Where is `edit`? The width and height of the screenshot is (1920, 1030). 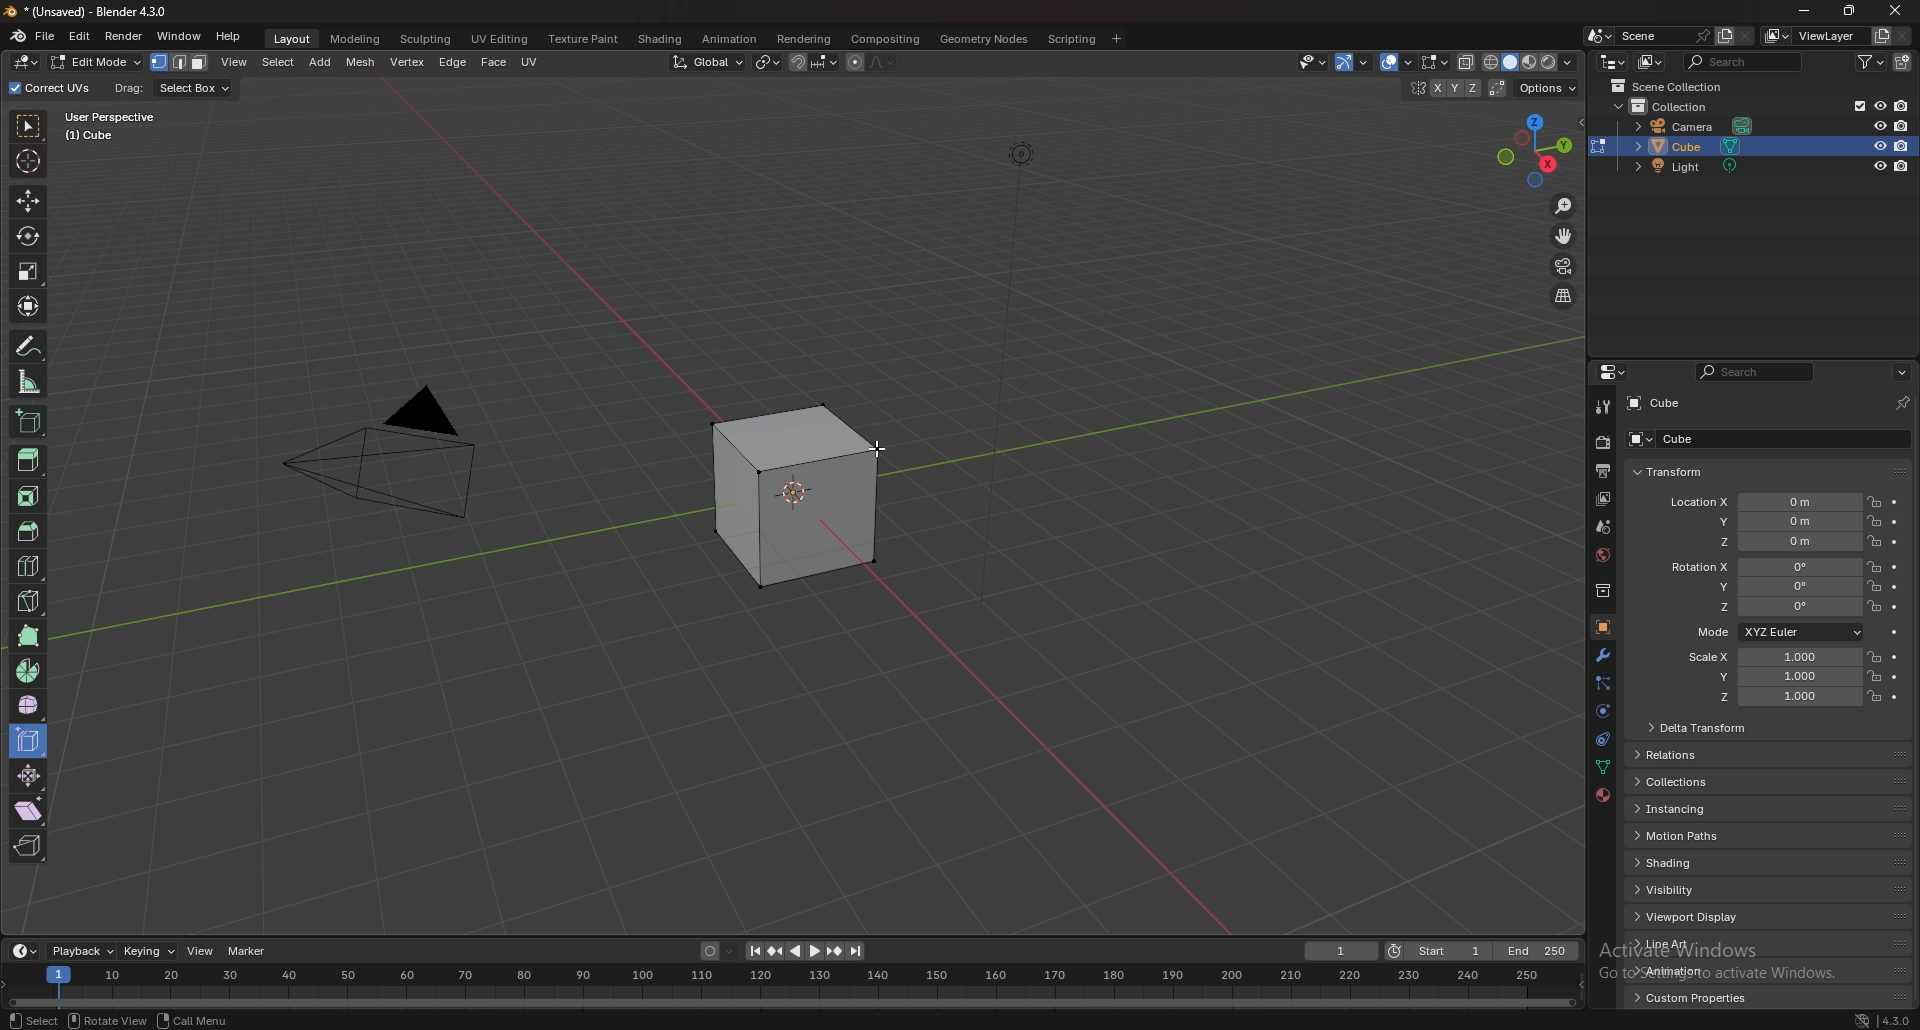
edit is located at coordinates (80, 38).